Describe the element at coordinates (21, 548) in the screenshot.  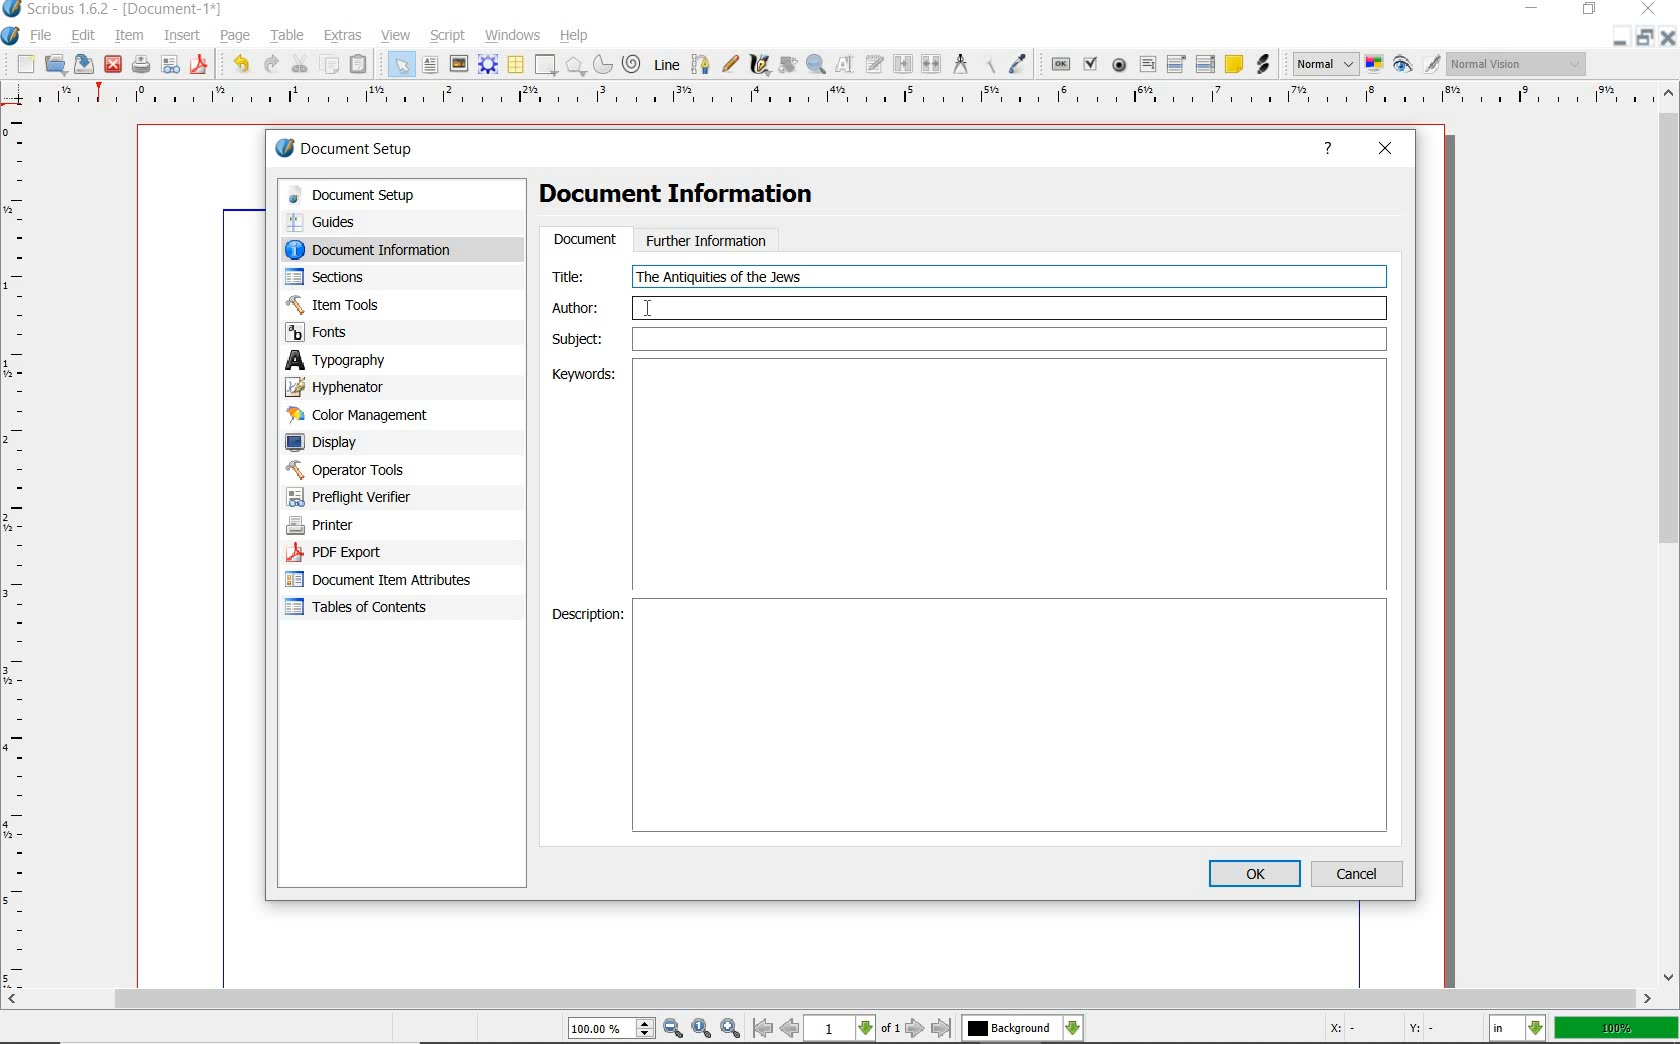
I see `ruler` at that location.